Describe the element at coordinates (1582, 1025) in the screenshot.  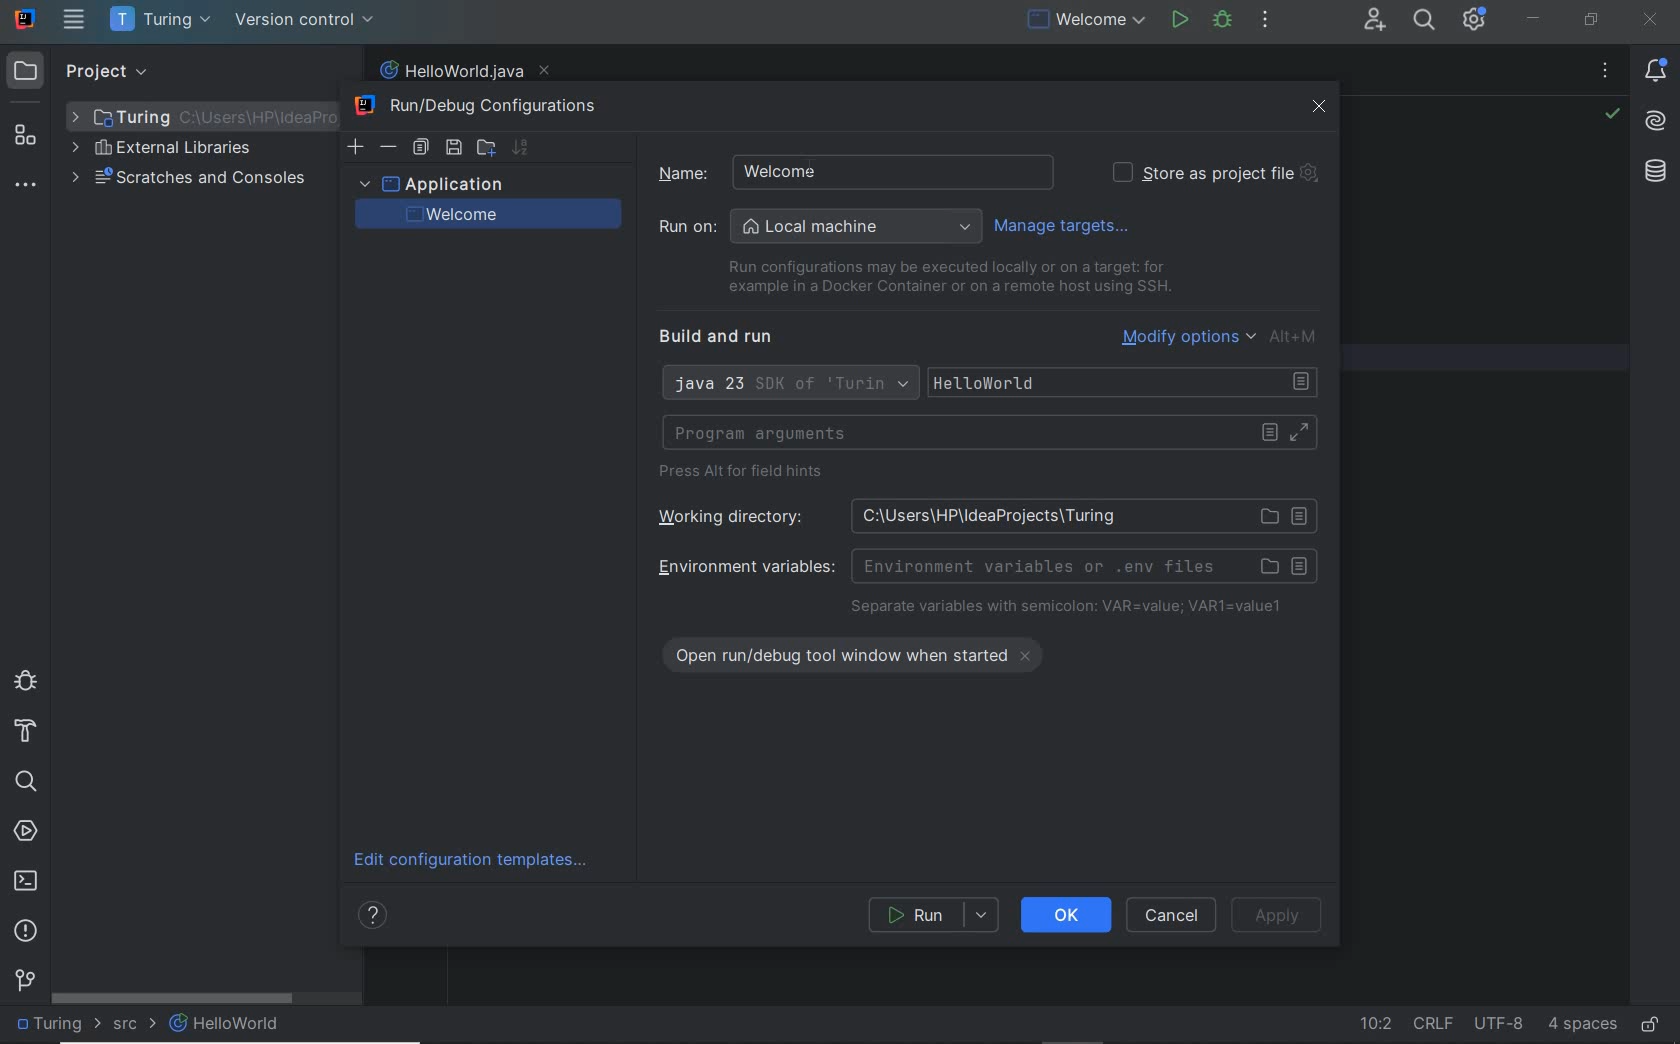
I see `indent` at that location.